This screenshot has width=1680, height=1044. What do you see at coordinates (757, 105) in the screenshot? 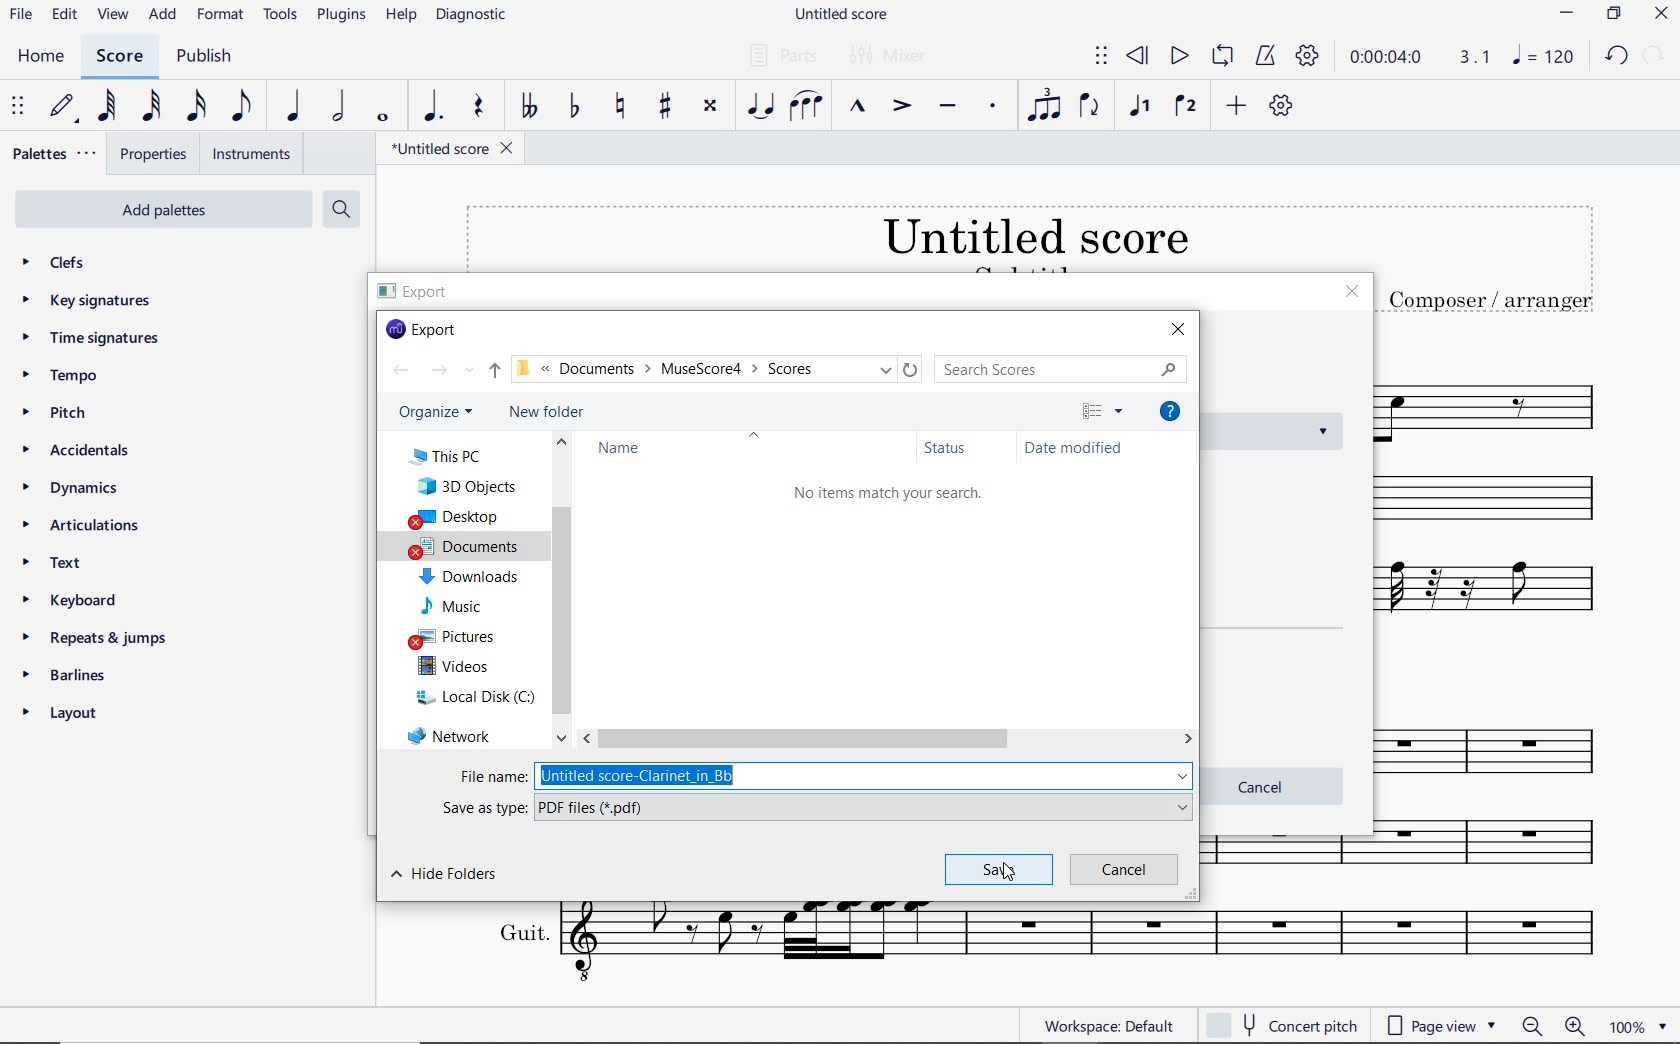
I see `TIE` at bounding box center [757, 105].